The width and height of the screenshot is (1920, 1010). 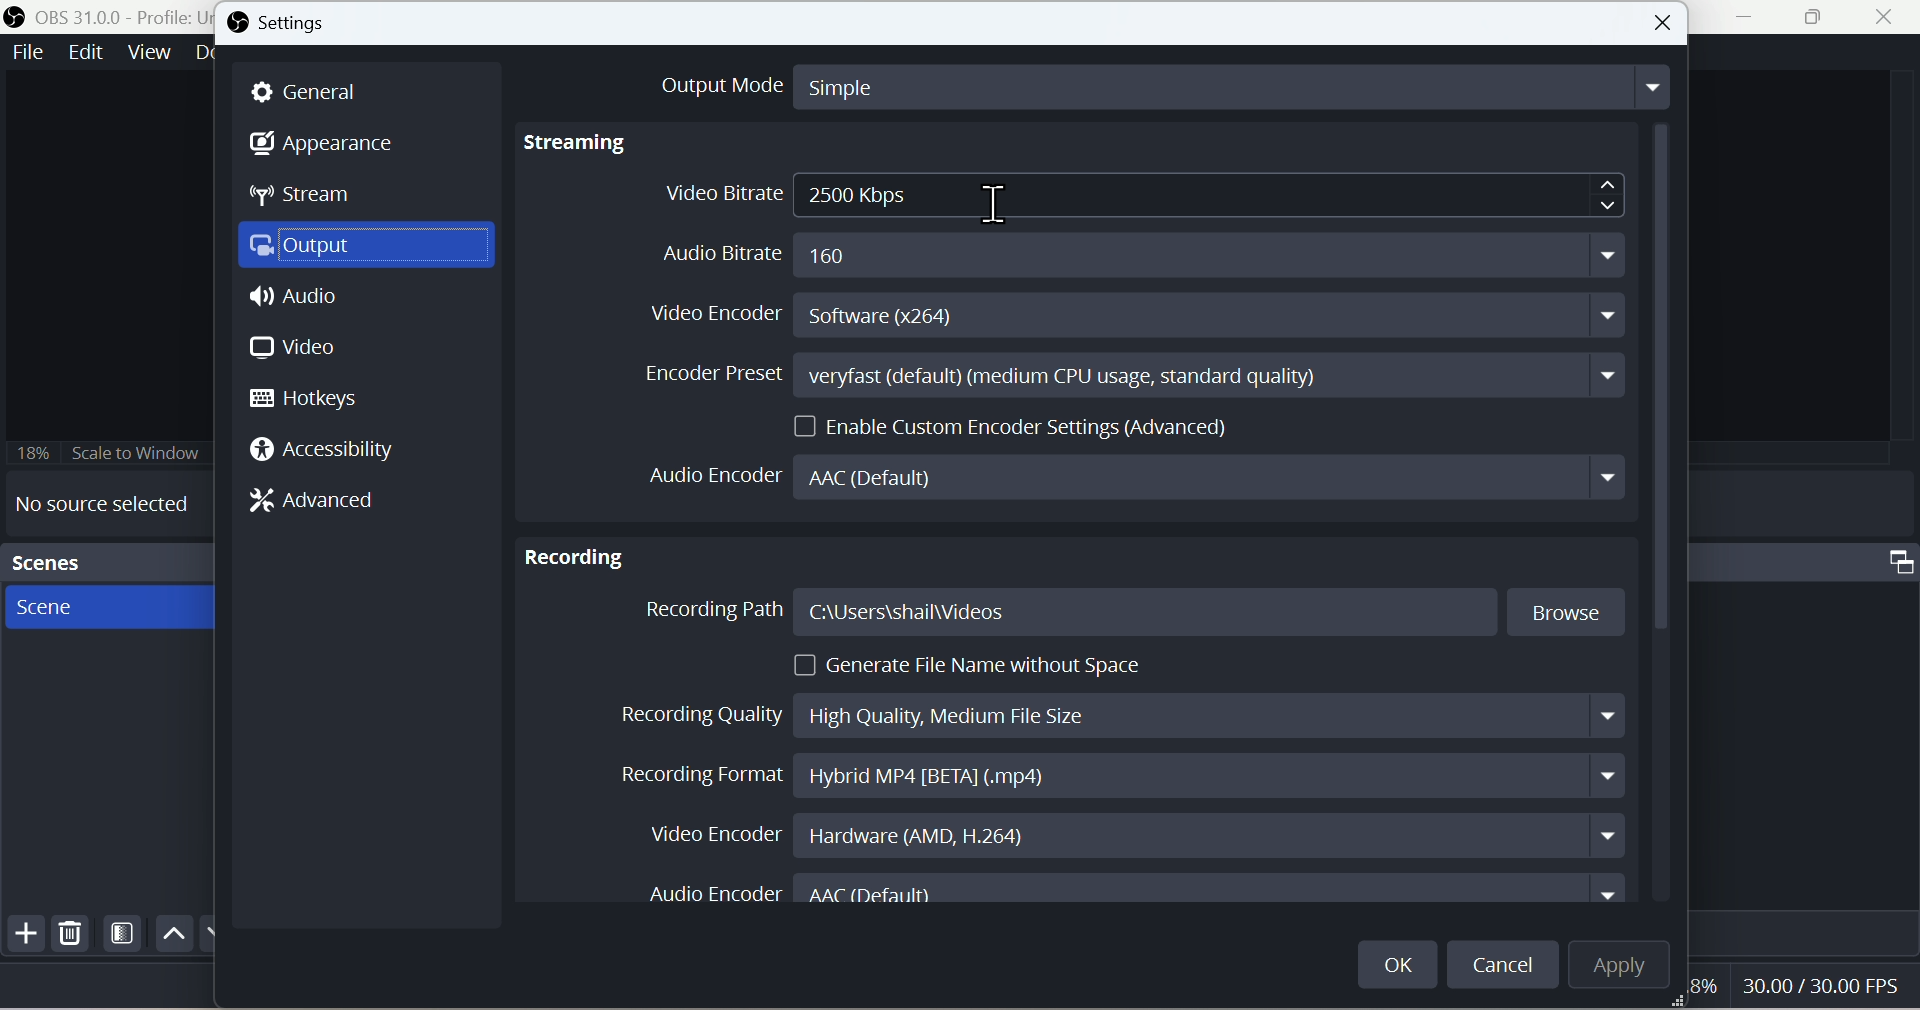 I want to click on Video, so click(x=295, y=347).